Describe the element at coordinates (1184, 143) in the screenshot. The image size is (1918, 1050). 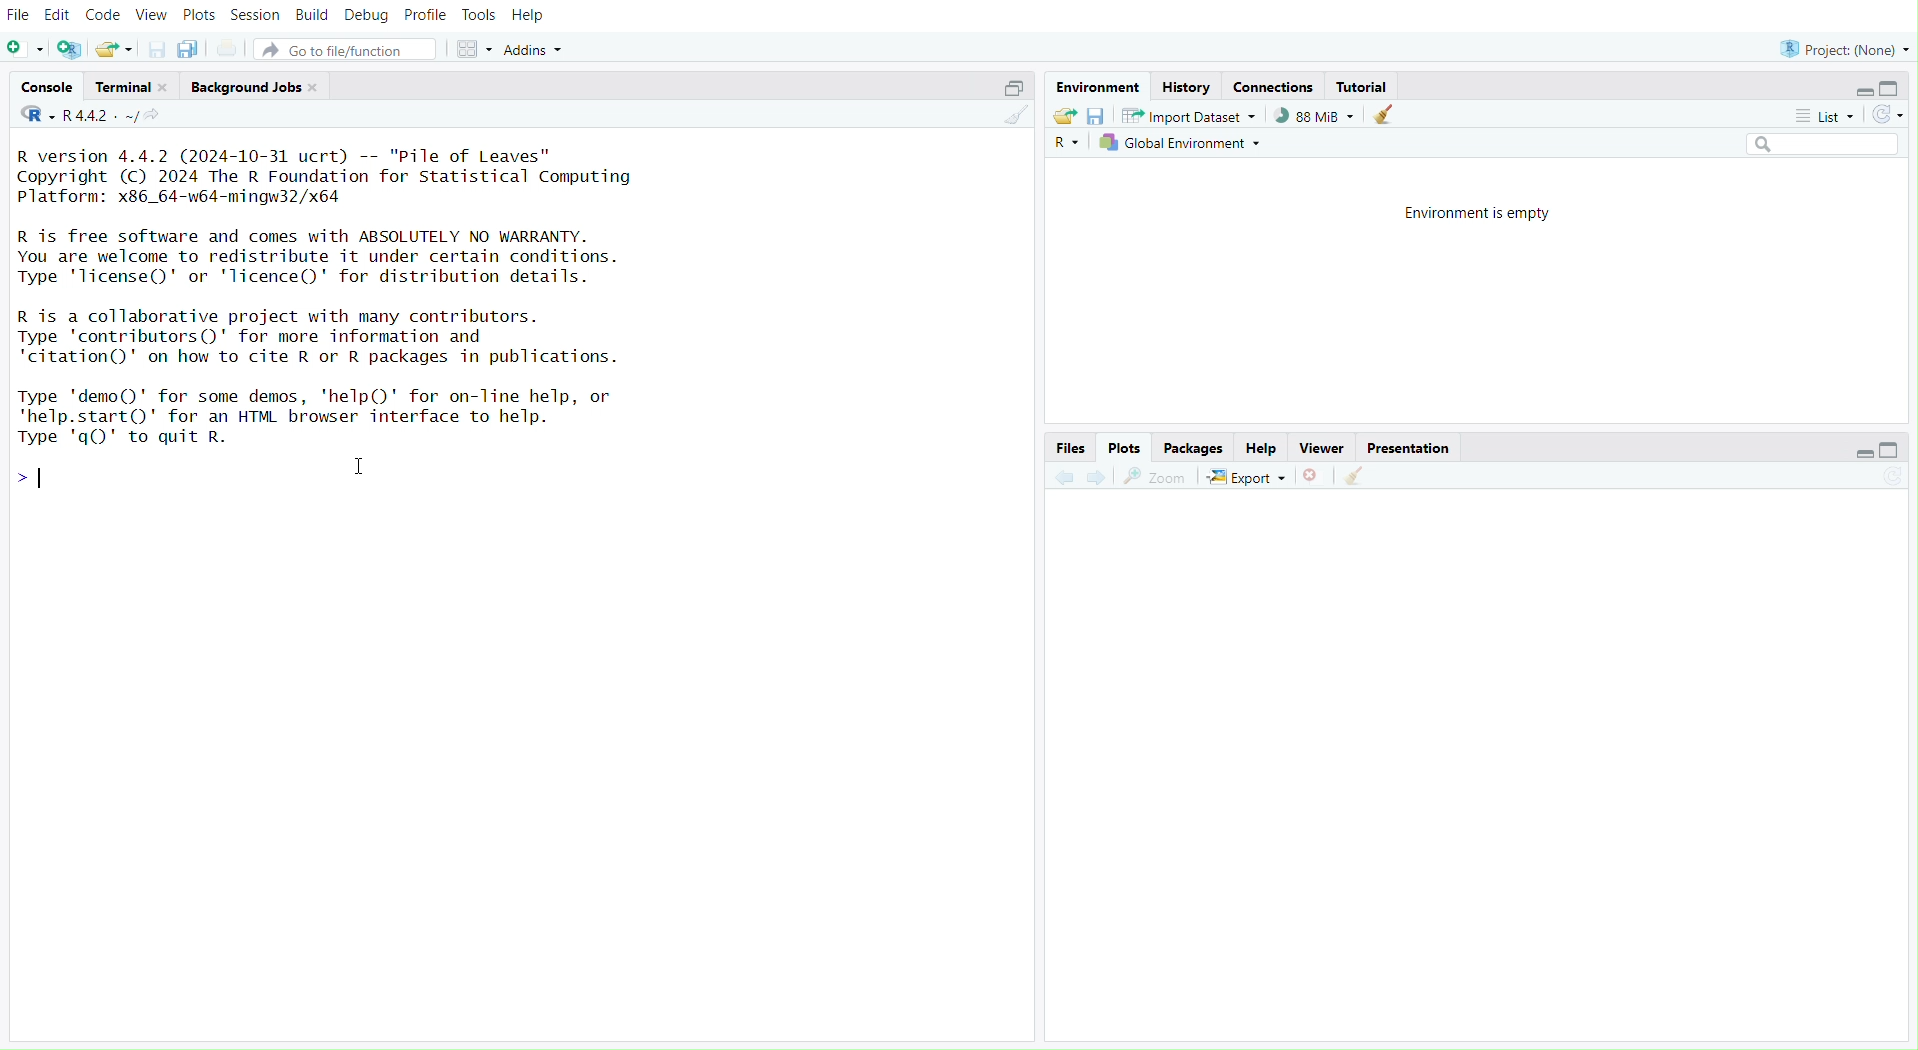
I see `Global Environment` at that location.